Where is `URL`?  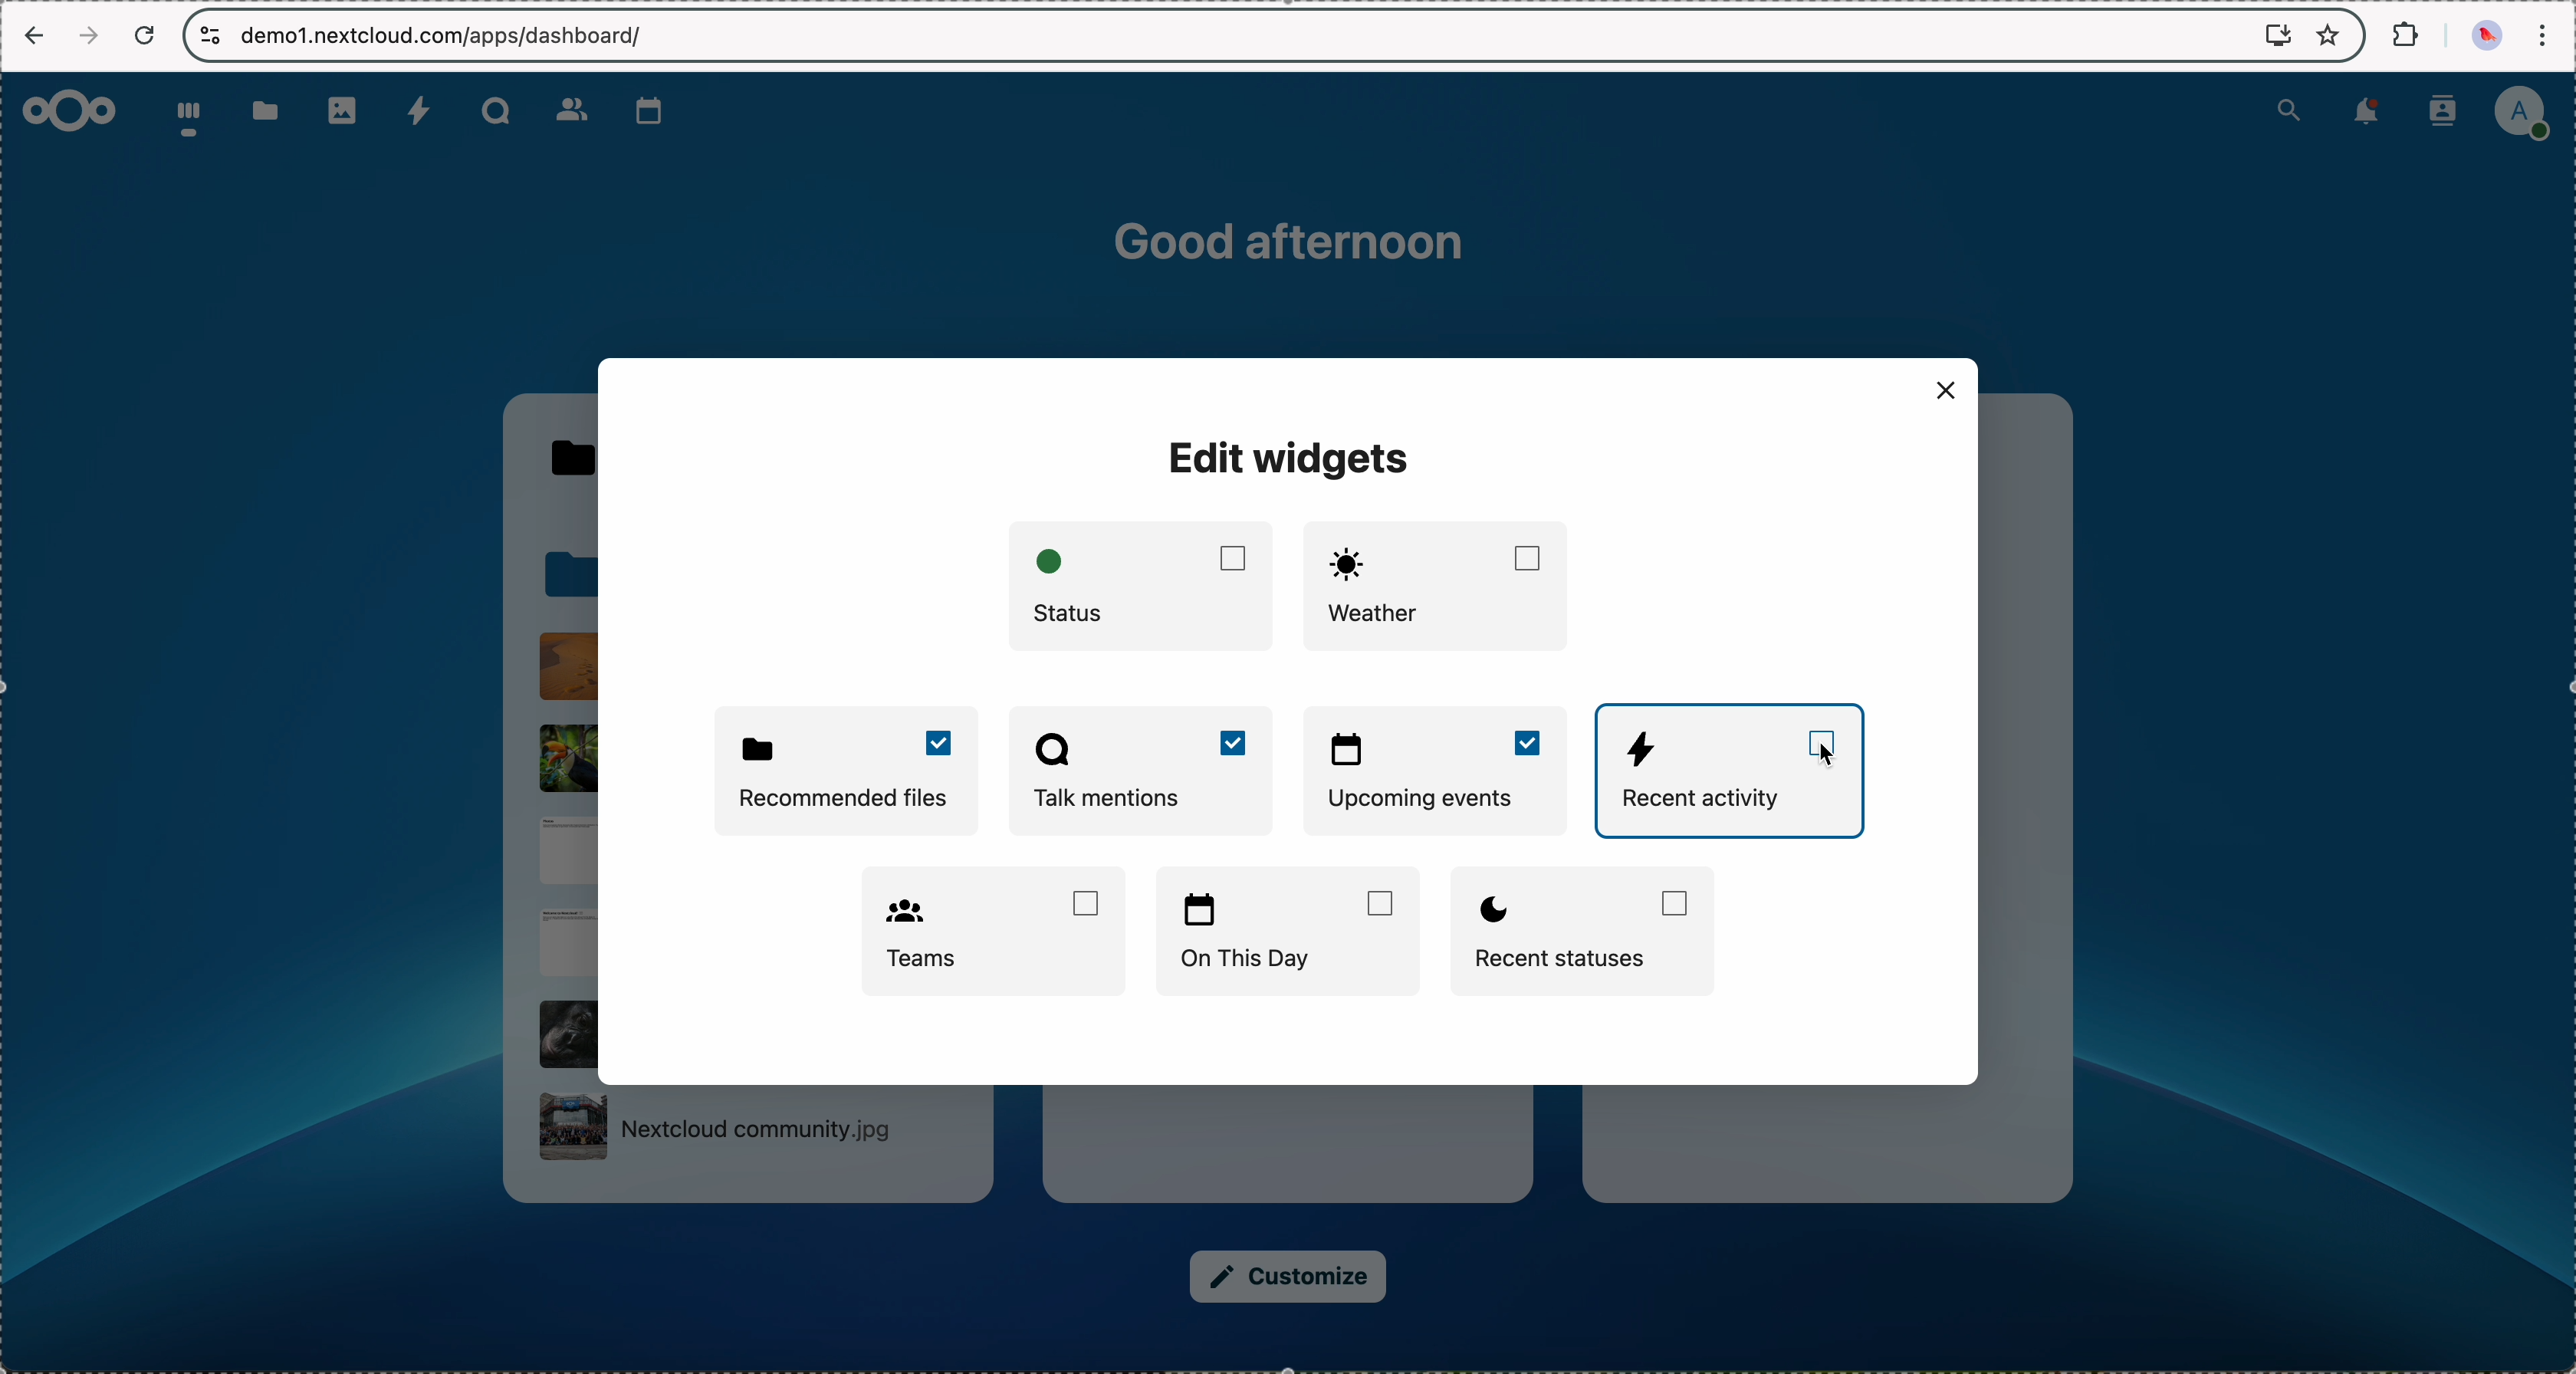 URL is located at coordinates (447, 35).